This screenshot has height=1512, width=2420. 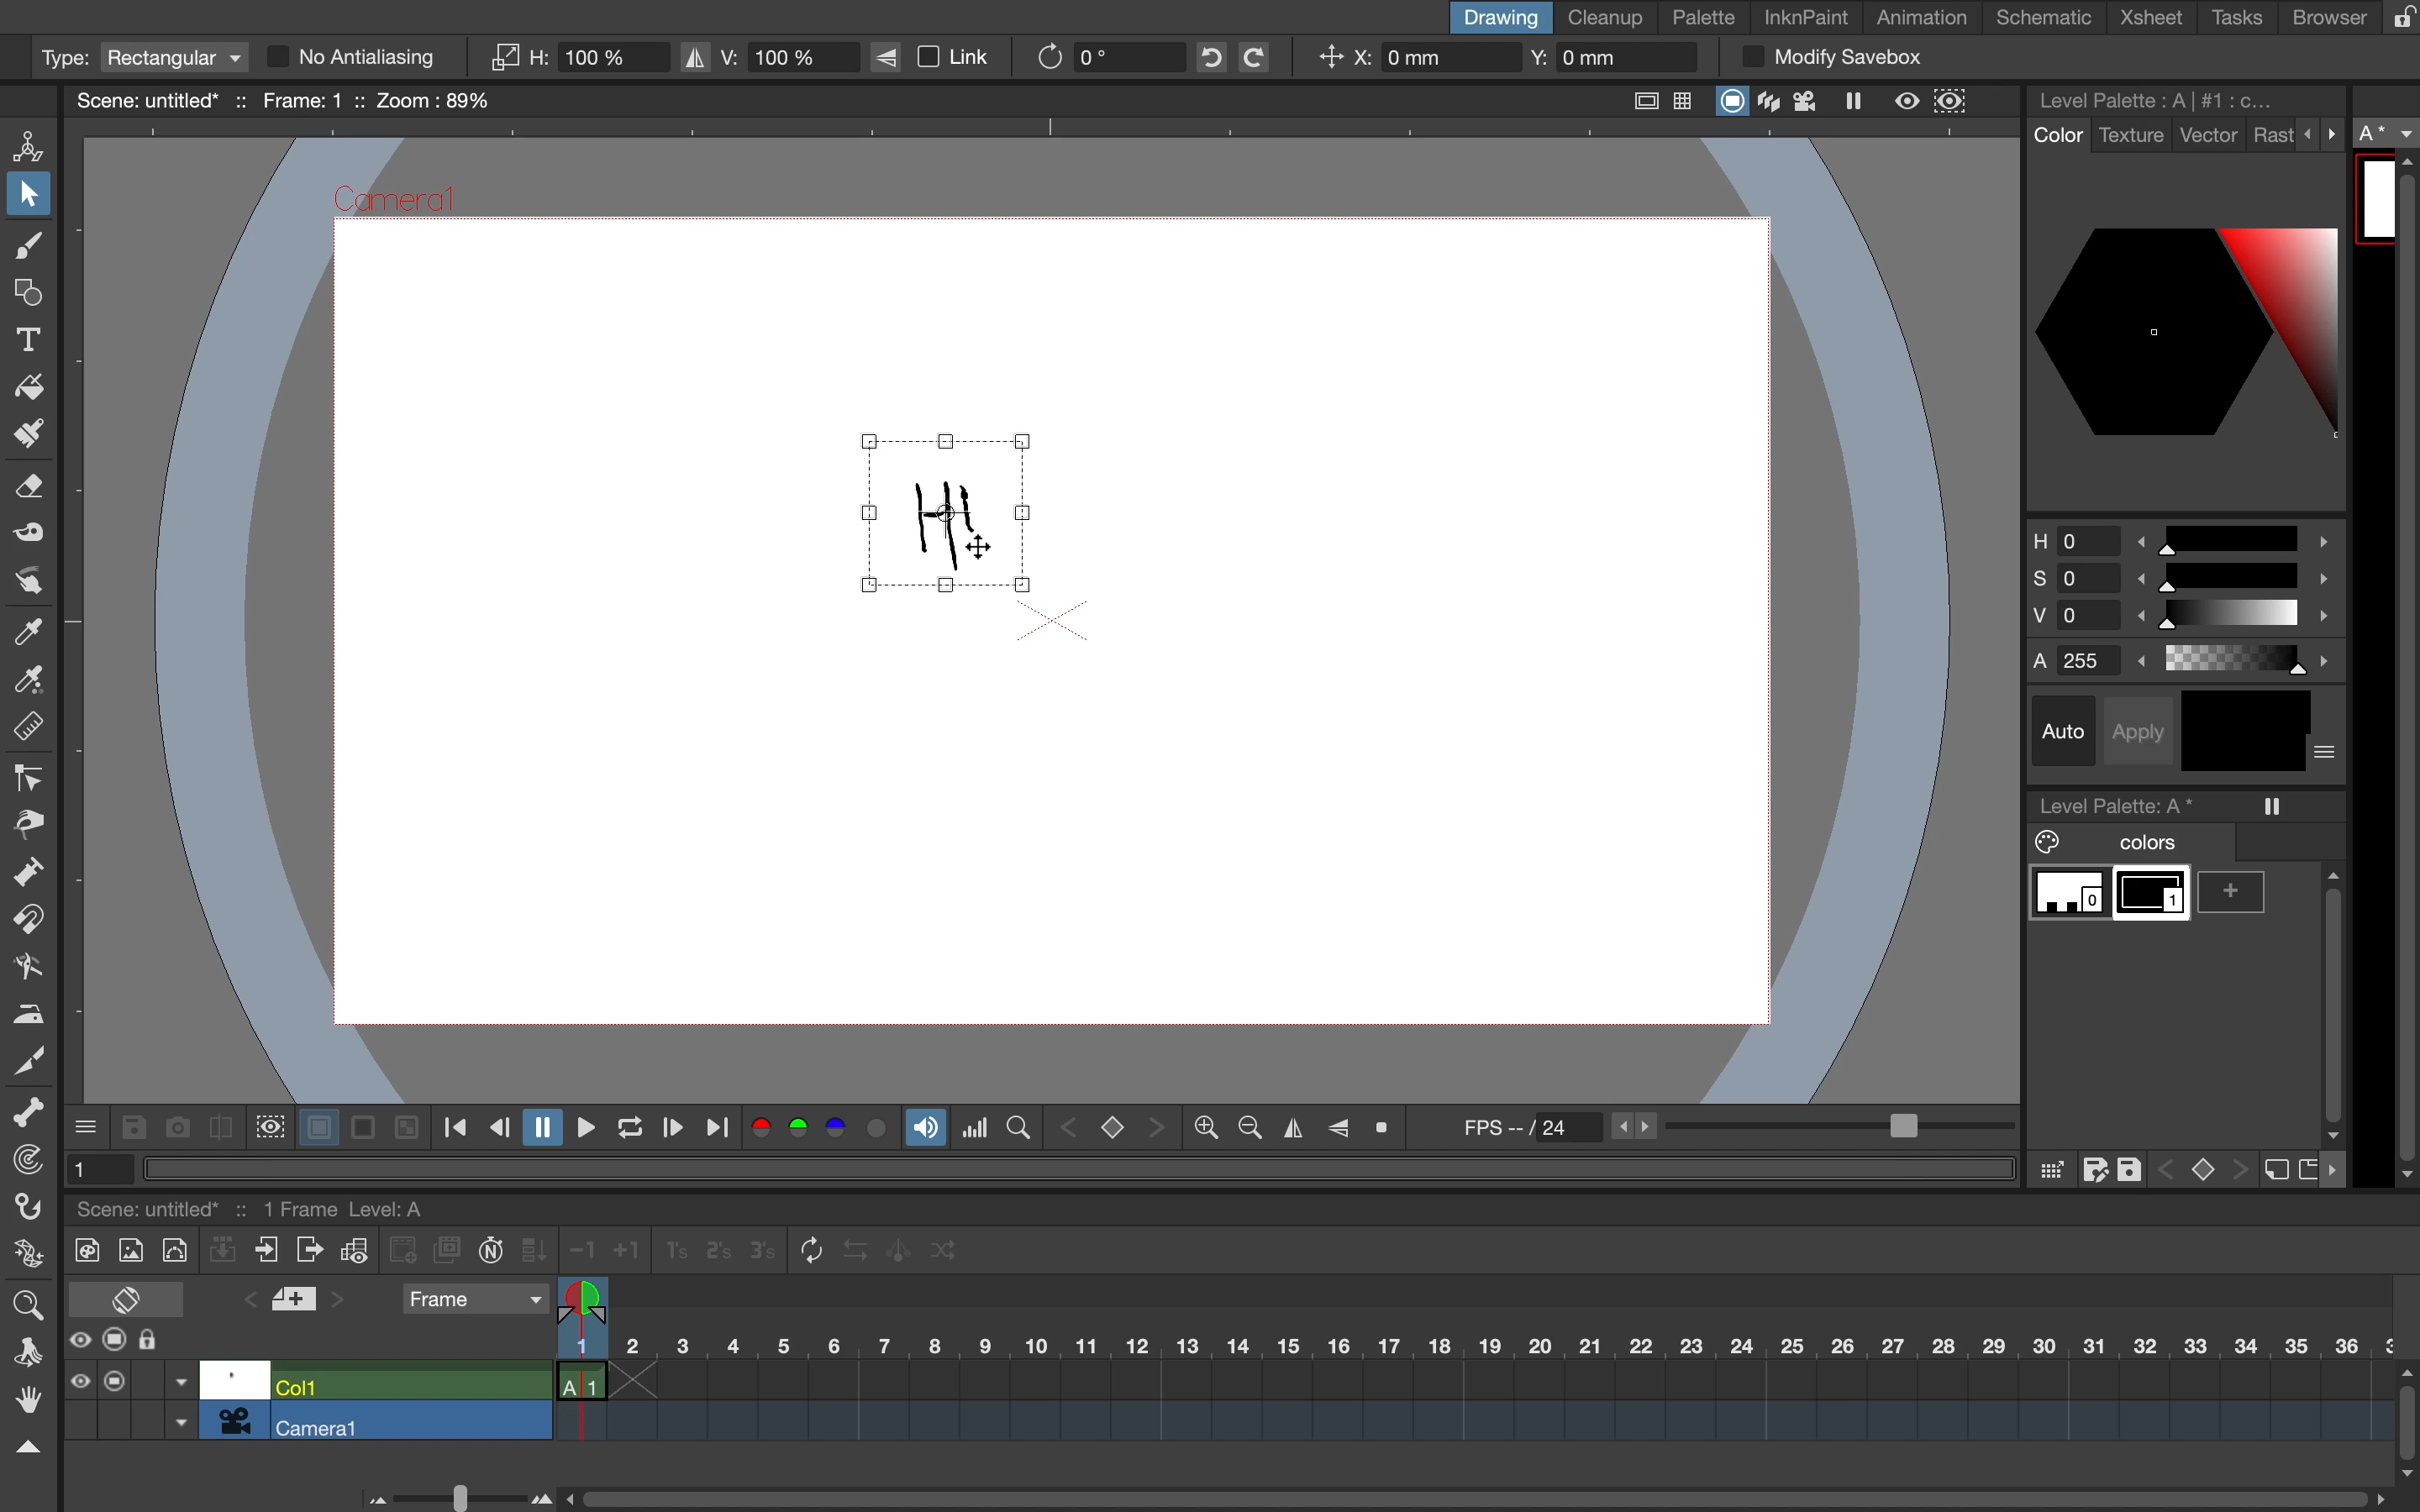 I want to click on eraser tool, so click(x=32, y=493).